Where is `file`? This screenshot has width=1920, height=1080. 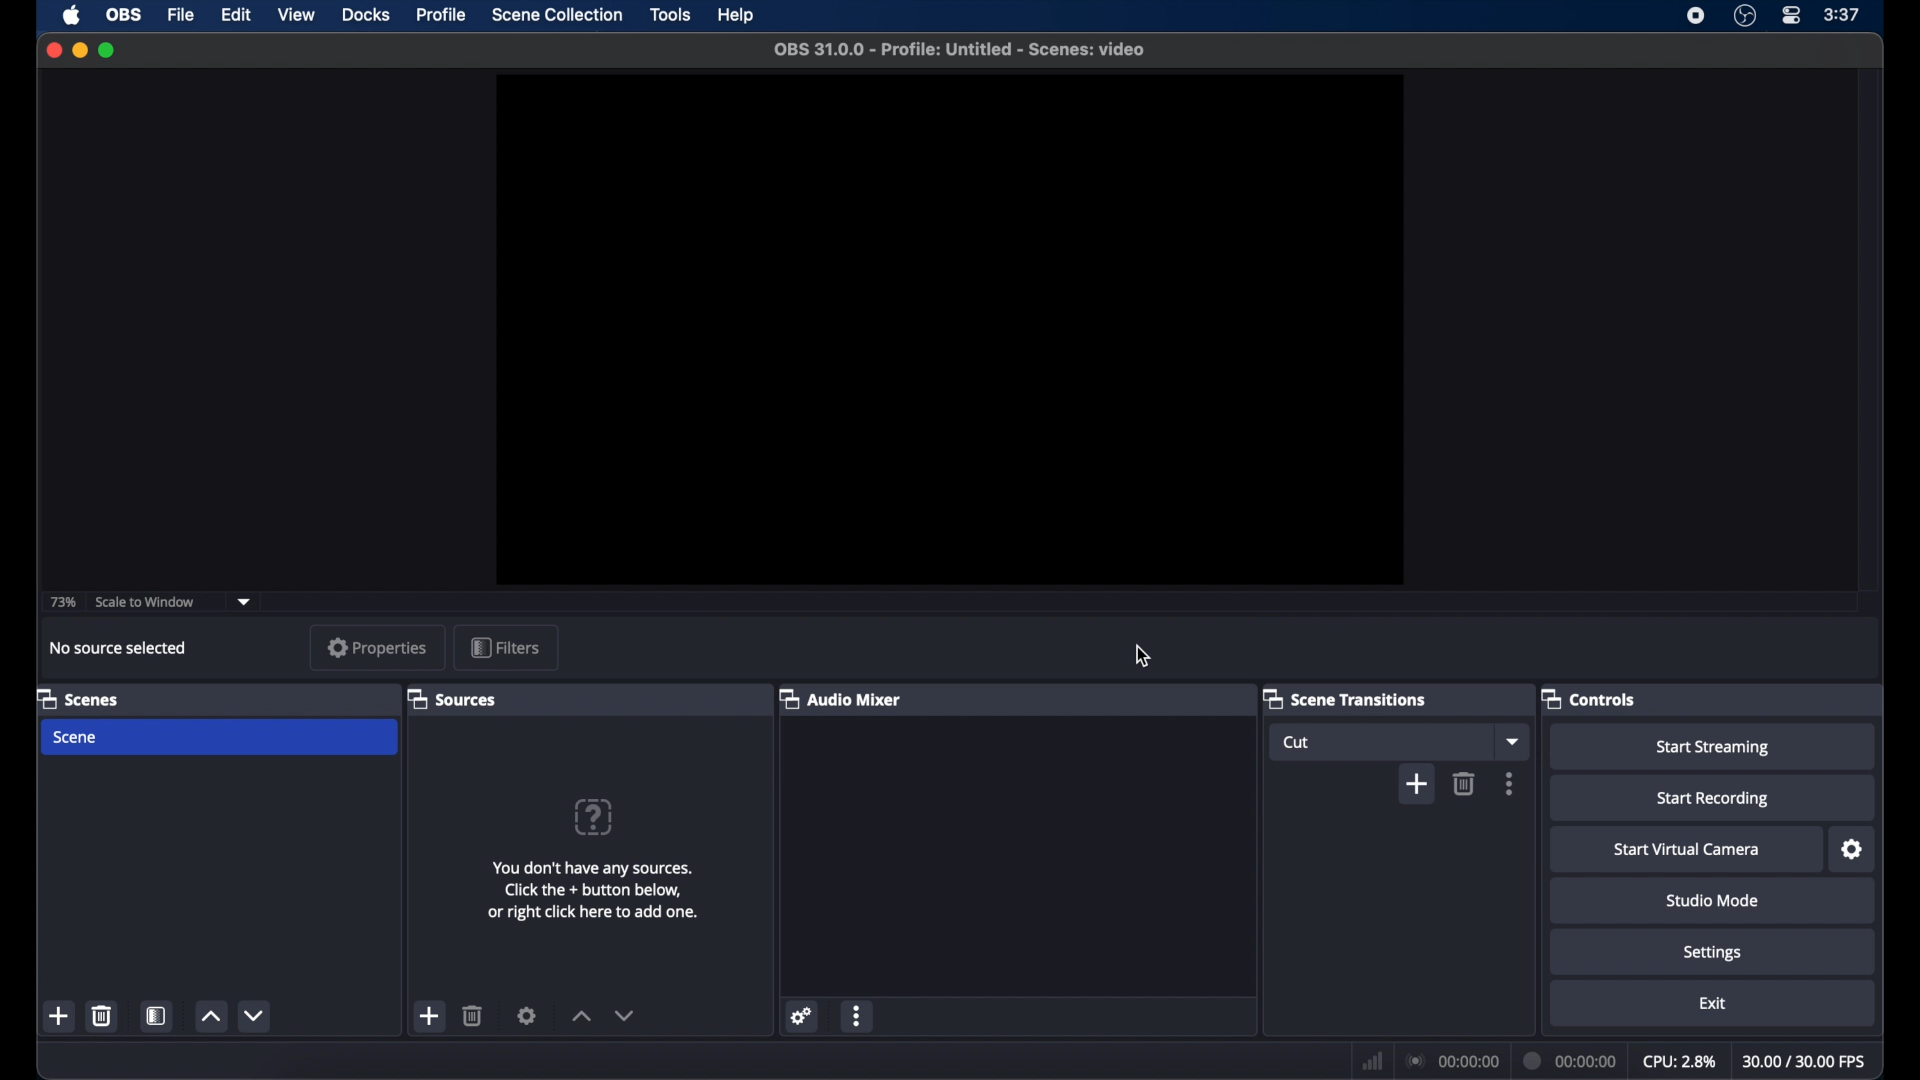
file is located at coordinates (179, 14).